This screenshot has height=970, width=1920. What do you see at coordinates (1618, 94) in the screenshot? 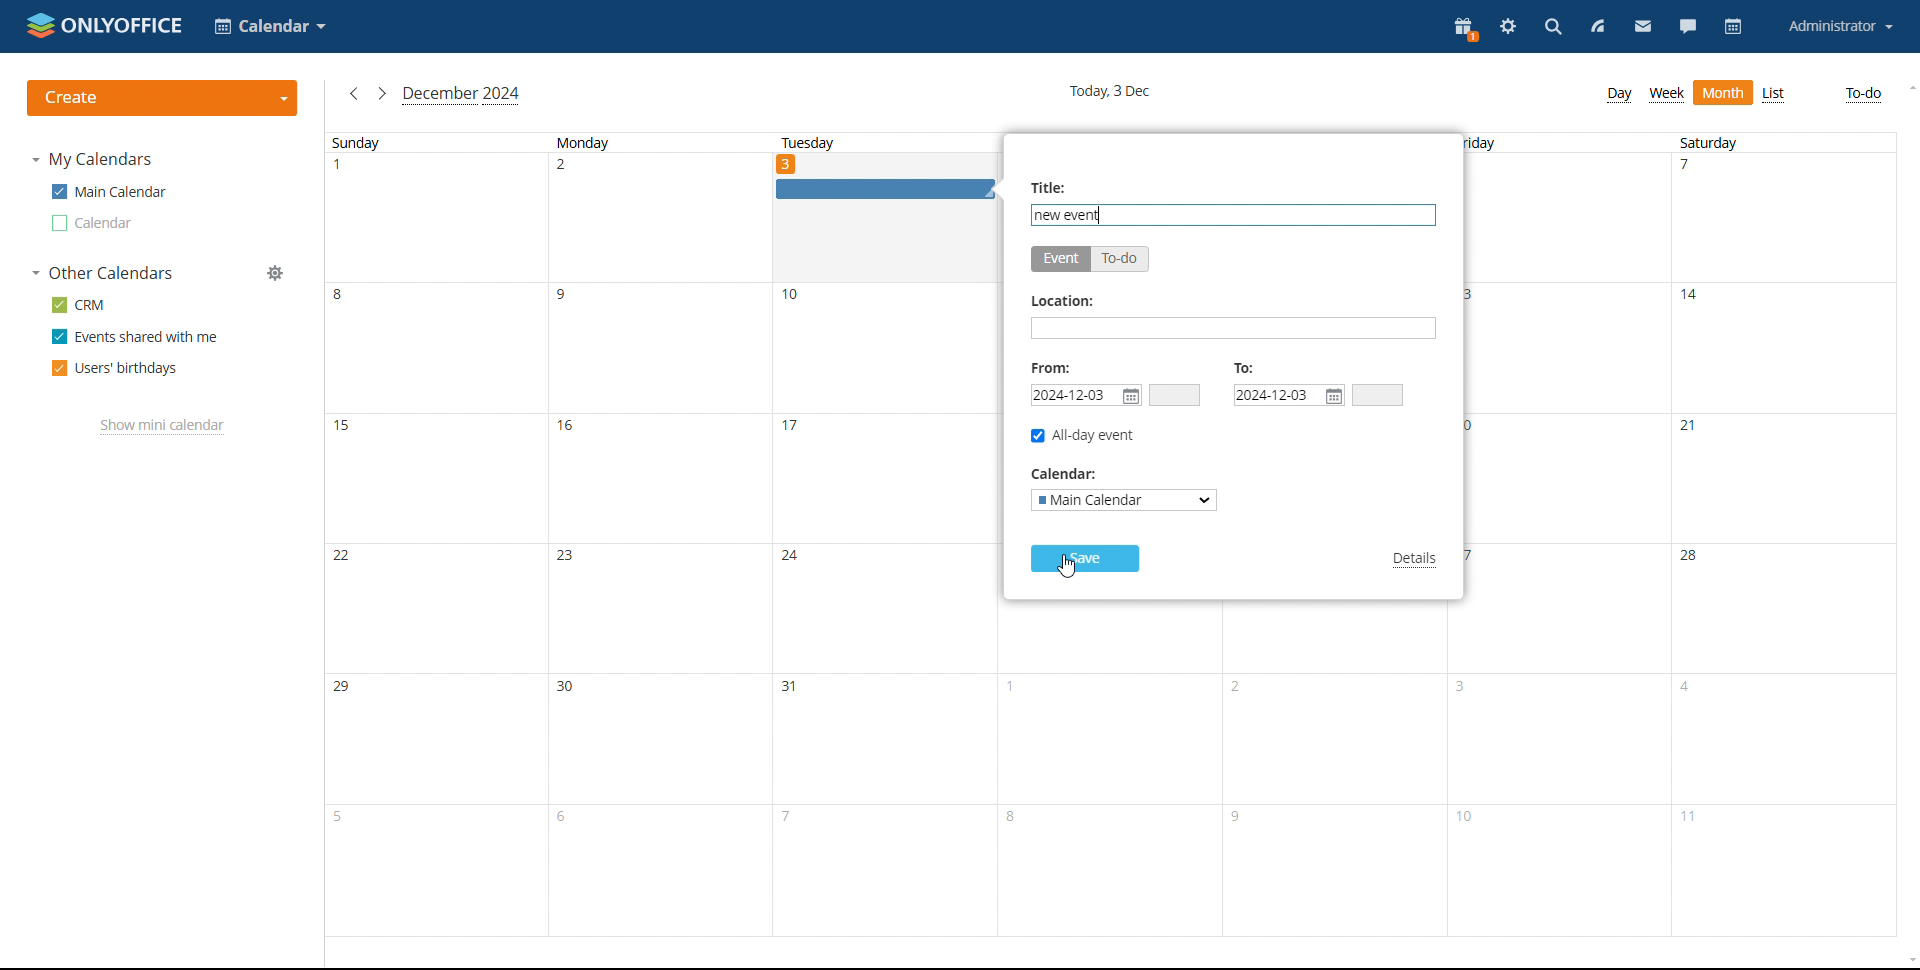
I see `day view` at bounding box center [1618, 94].